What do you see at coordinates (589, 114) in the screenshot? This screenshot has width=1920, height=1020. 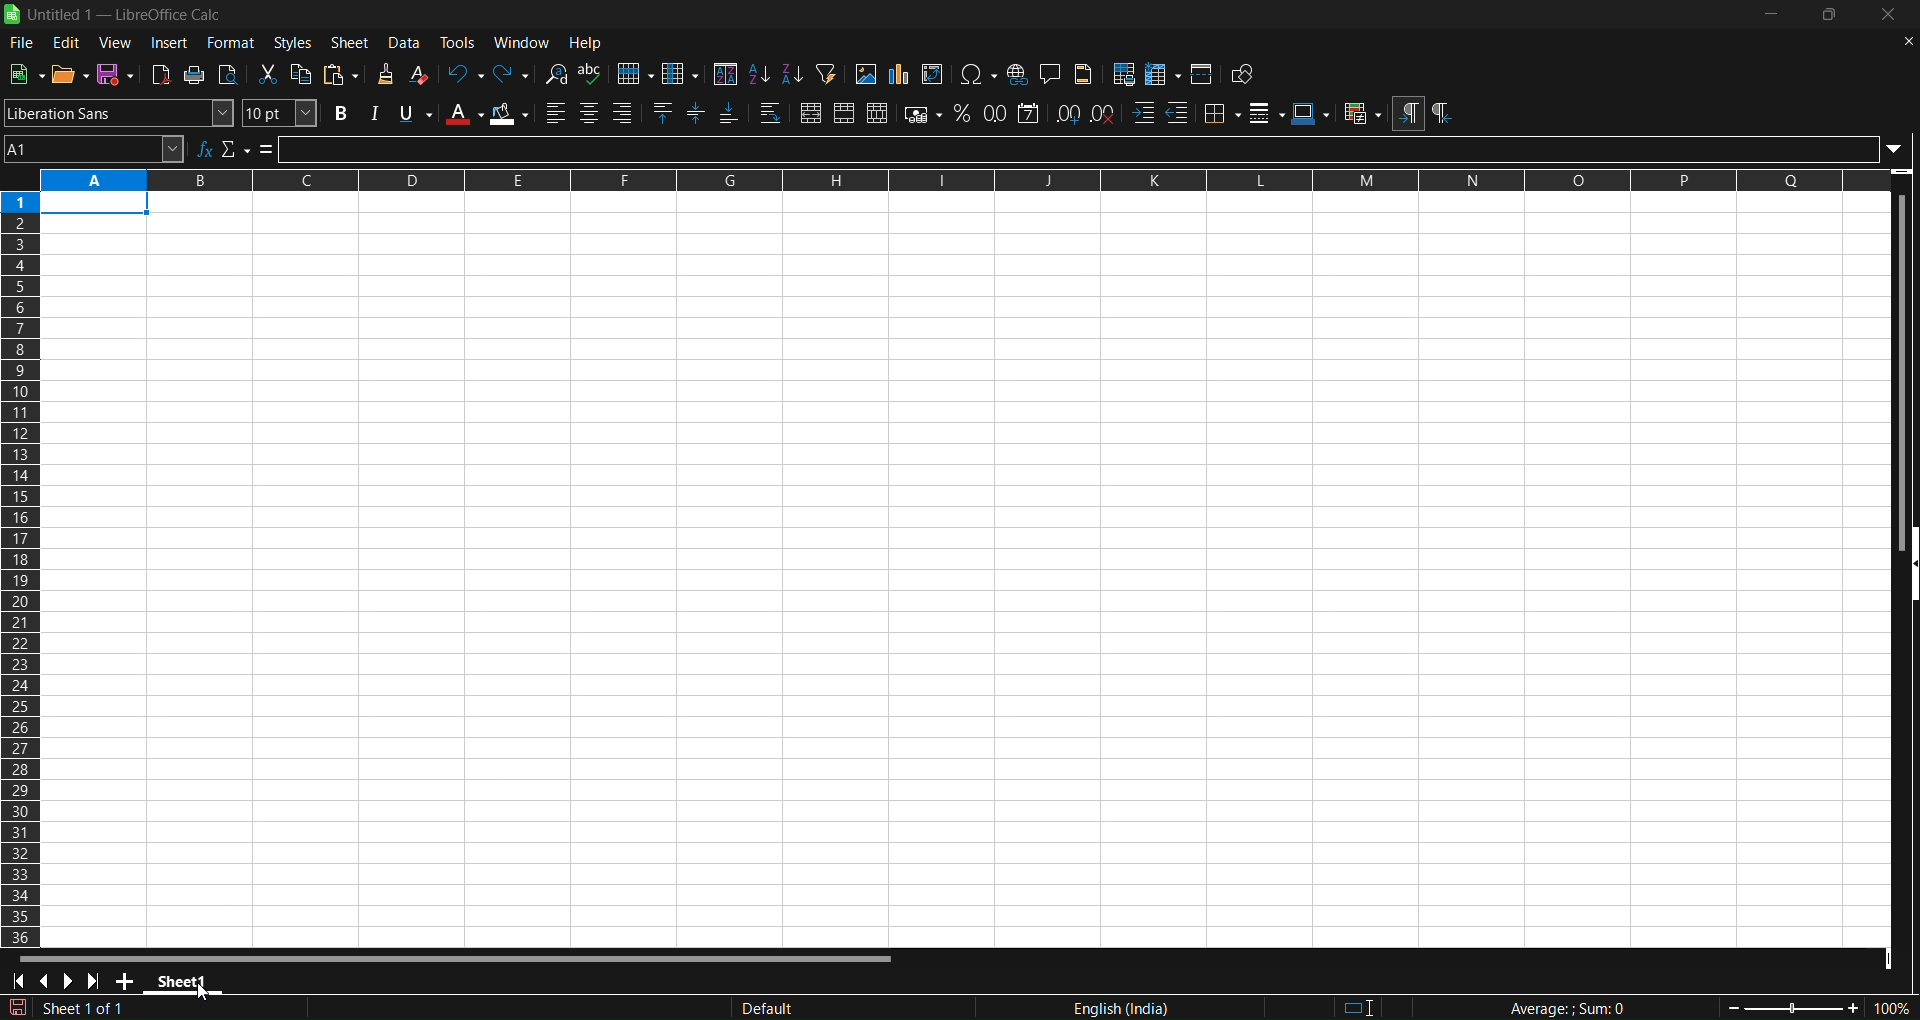 I see `align center` at bounding box center [589, 114].